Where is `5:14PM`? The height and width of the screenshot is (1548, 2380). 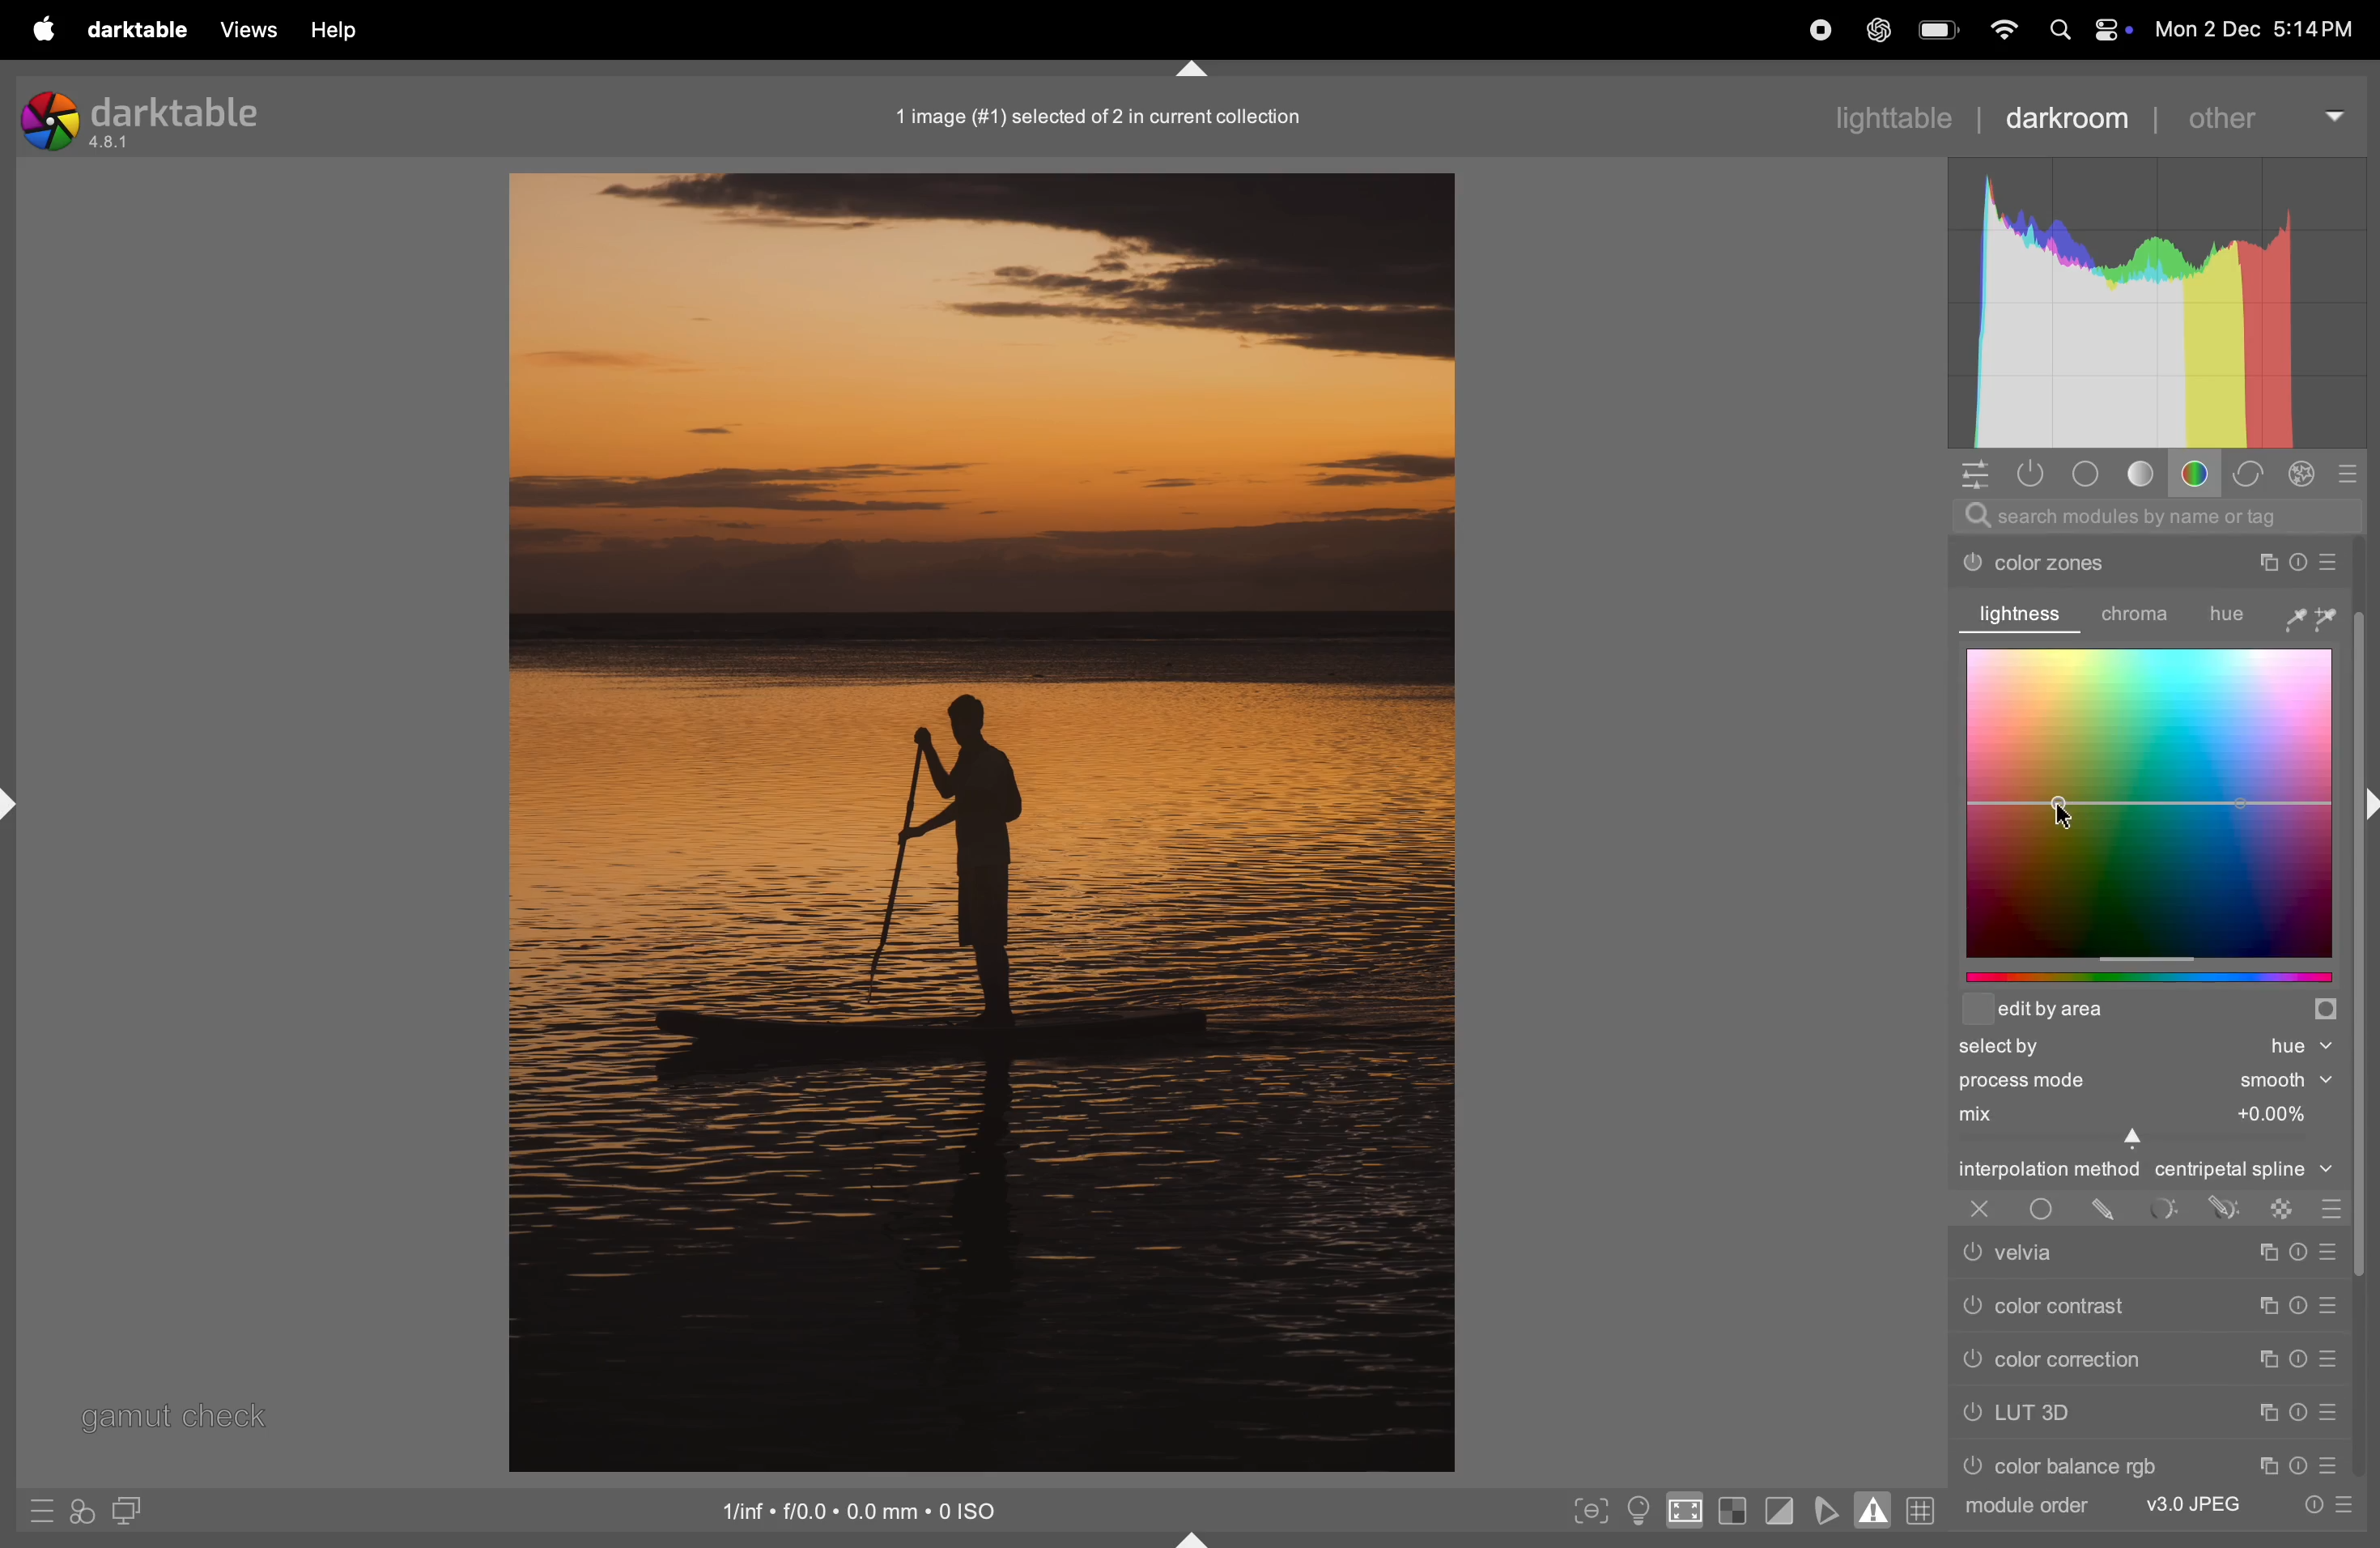 5:14PM is located at coordinates (2312, 30).